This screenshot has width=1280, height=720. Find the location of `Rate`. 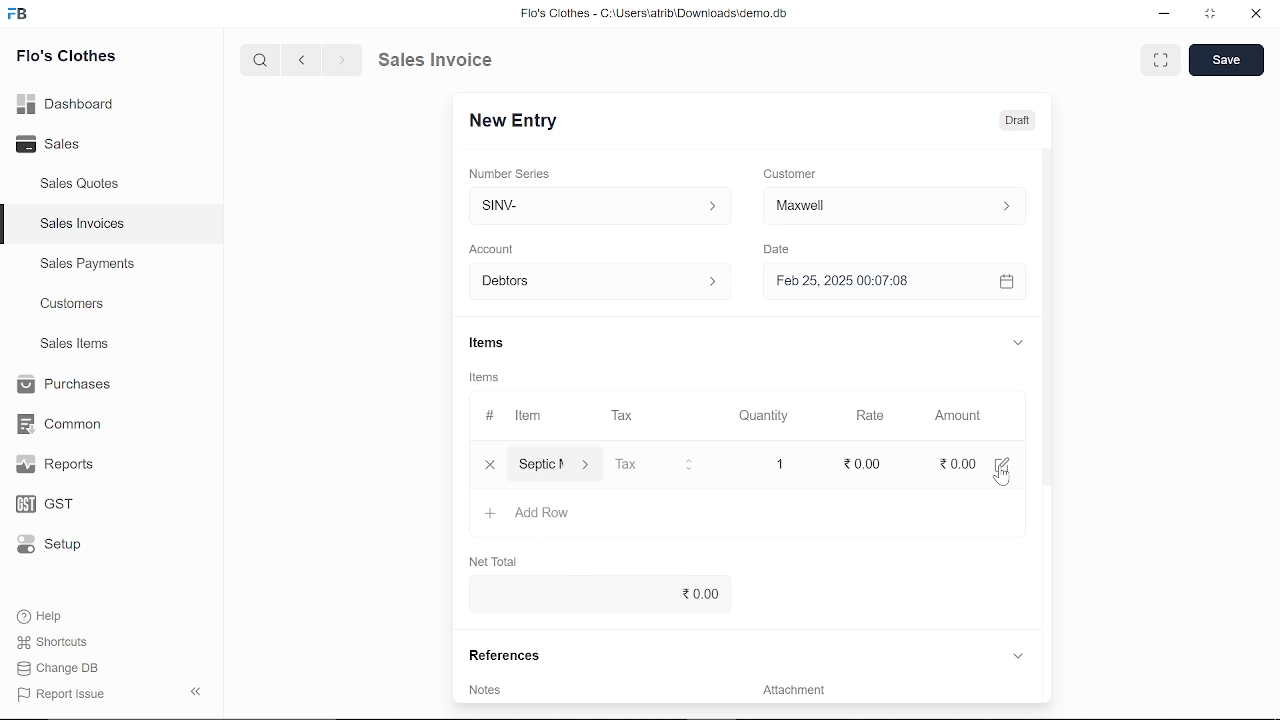

Rate is located at coordinates (850, 416).